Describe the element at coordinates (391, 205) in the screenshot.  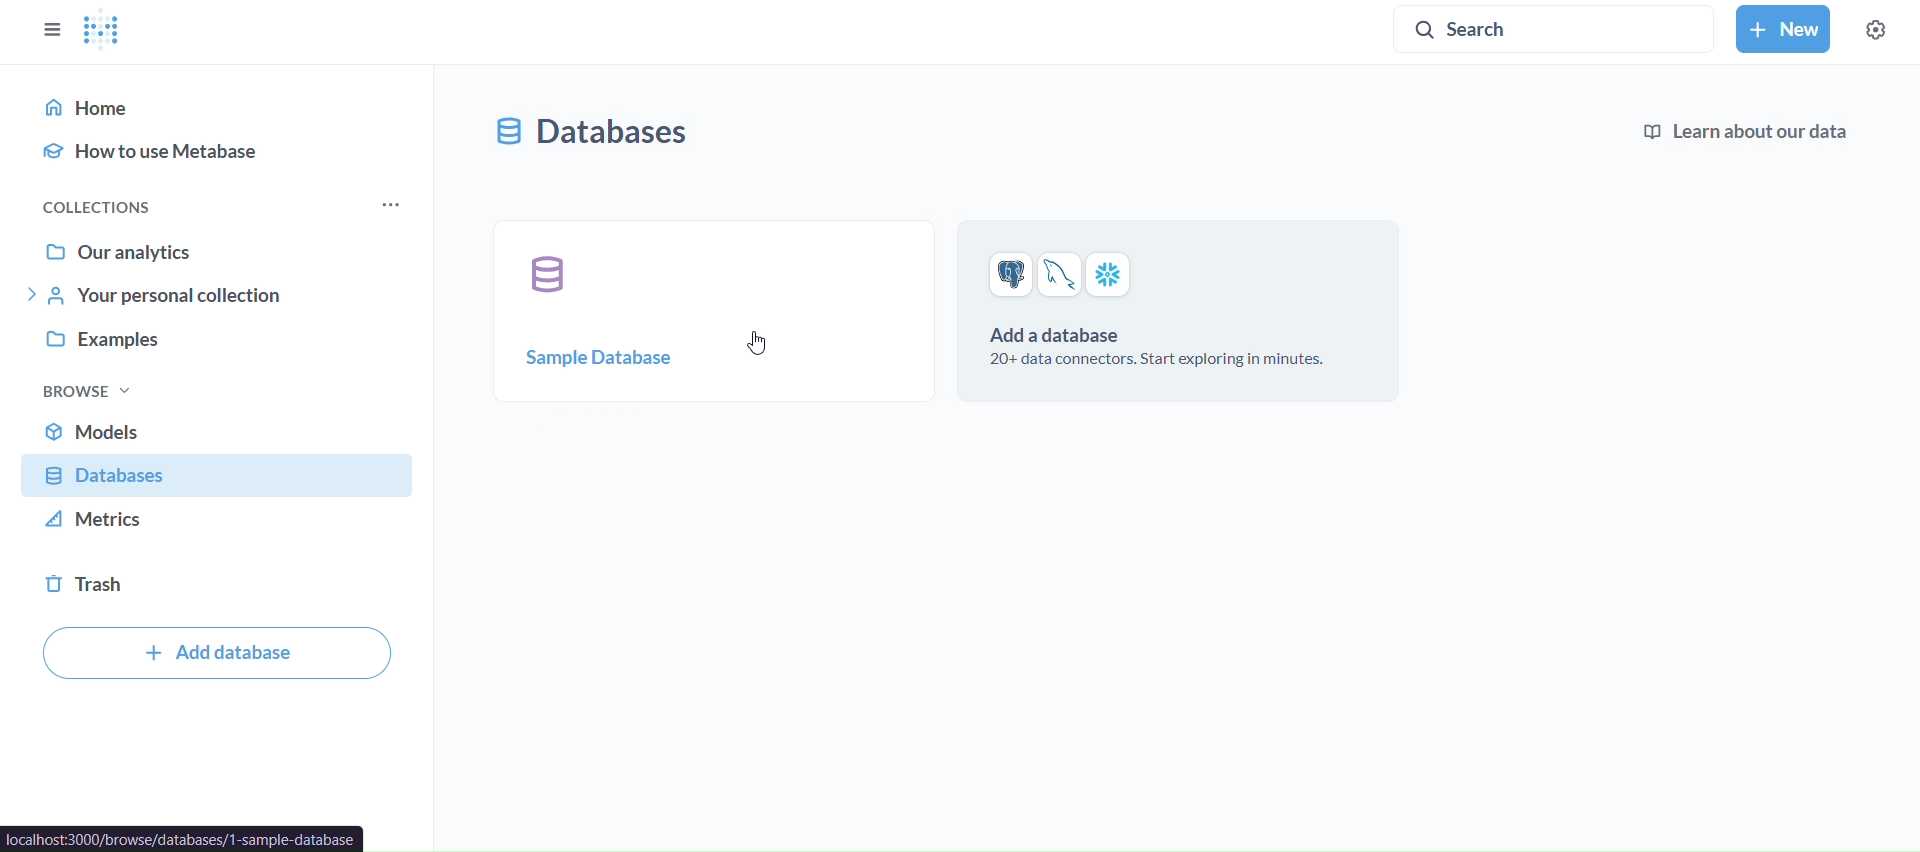
I see `more` at that location.